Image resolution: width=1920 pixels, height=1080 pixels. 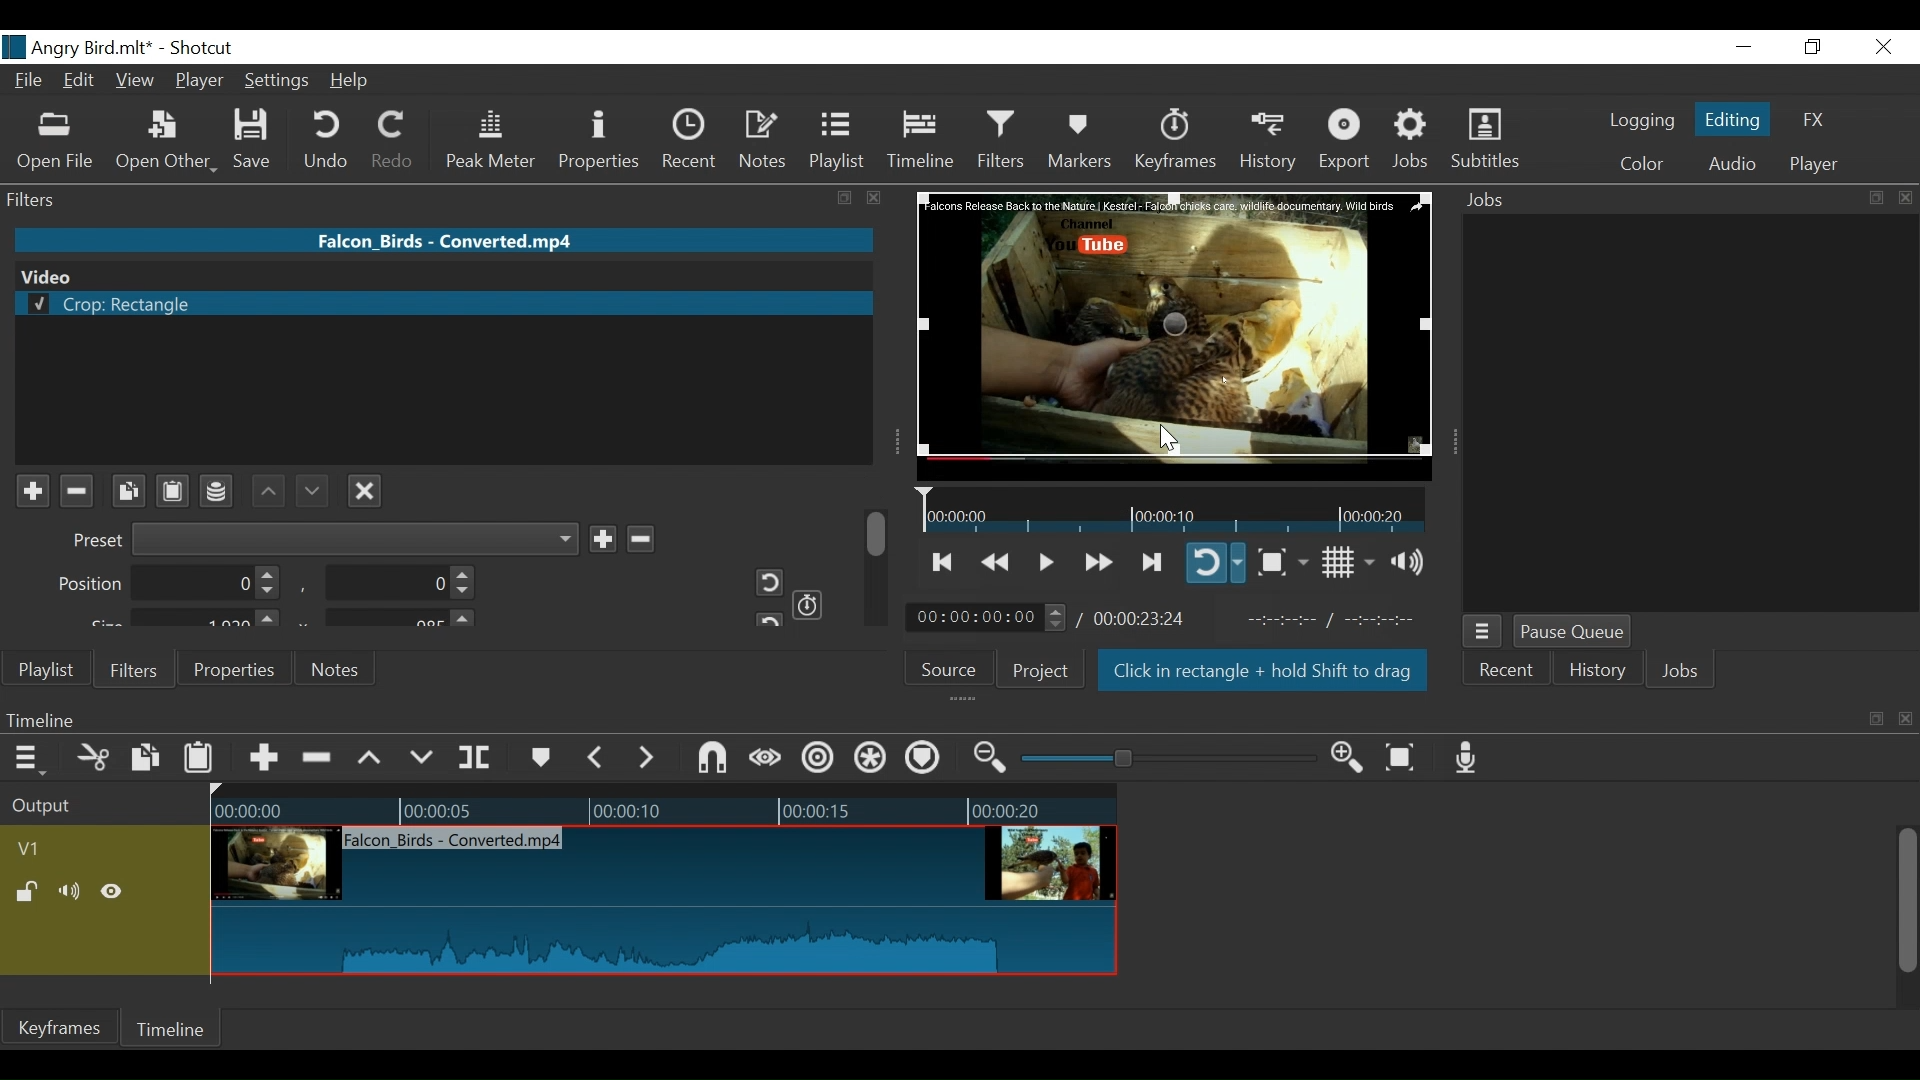 I want to click on Save, so click(x=259, y=140).